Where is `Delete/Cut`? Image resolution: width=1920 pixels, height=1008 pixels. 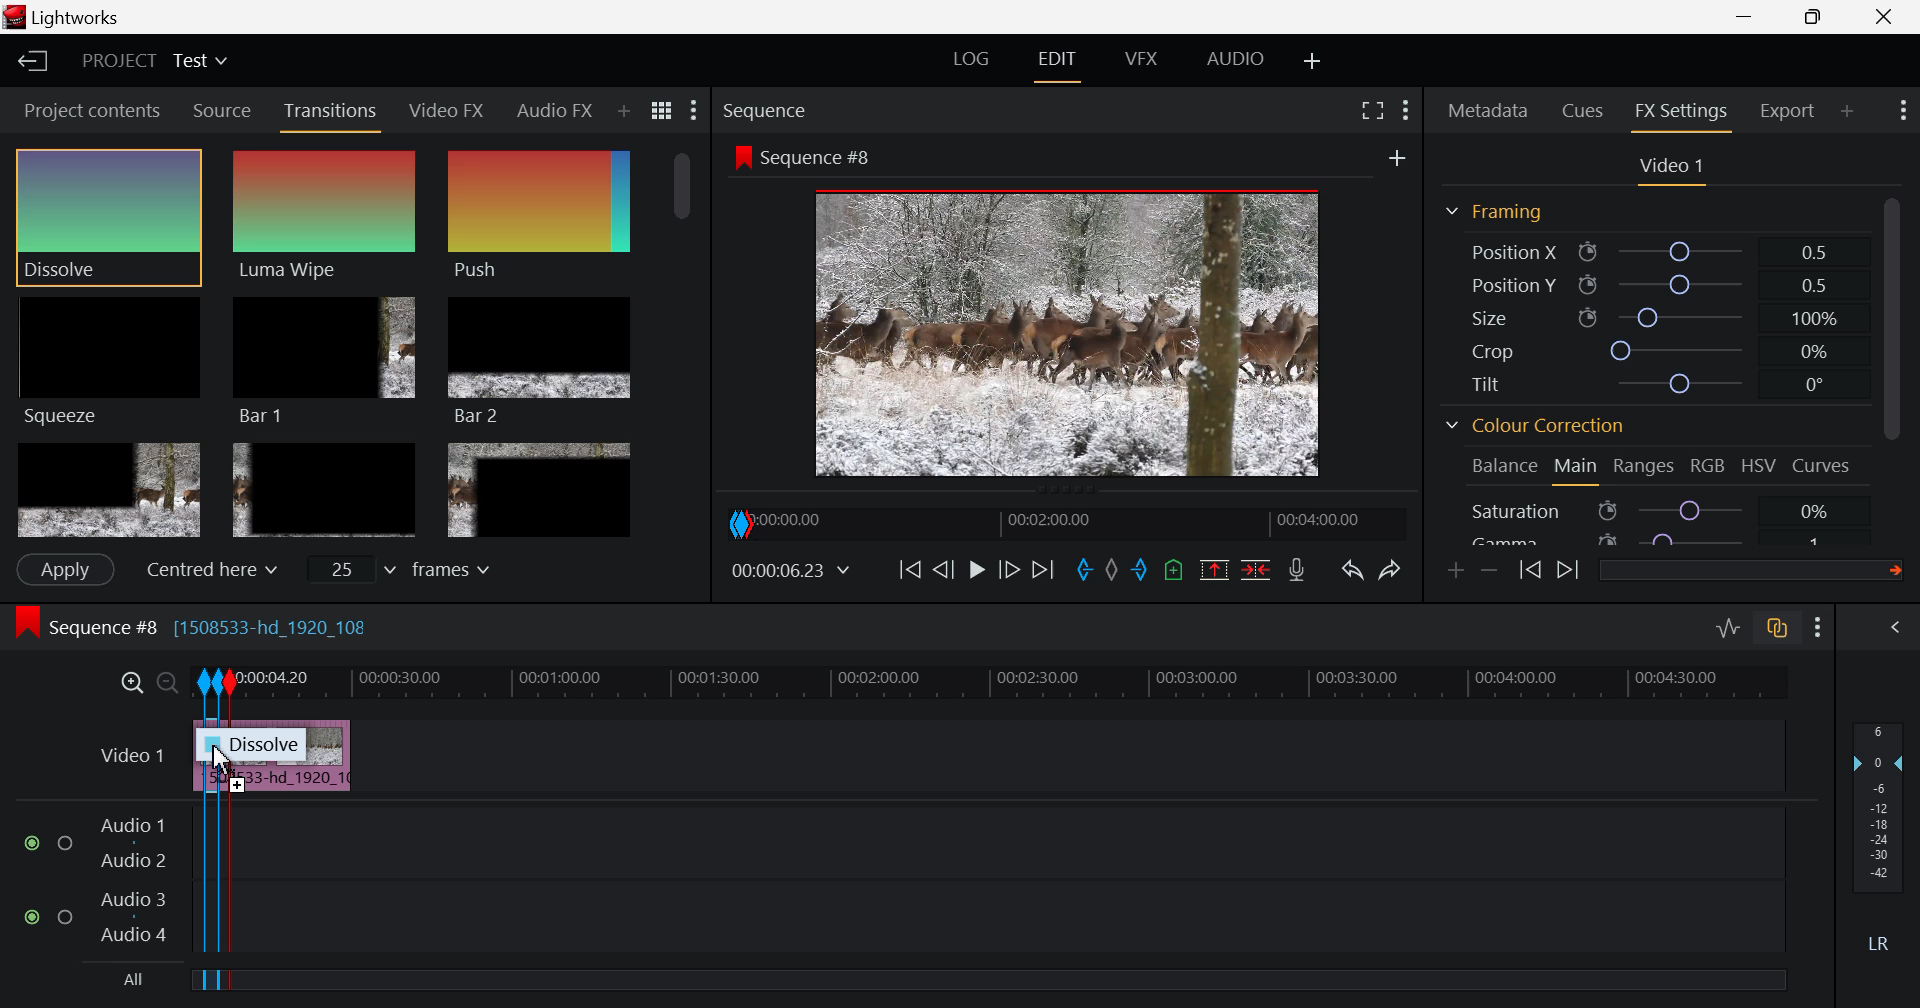
Delete/Cut is located at coordinates (1256, 567).